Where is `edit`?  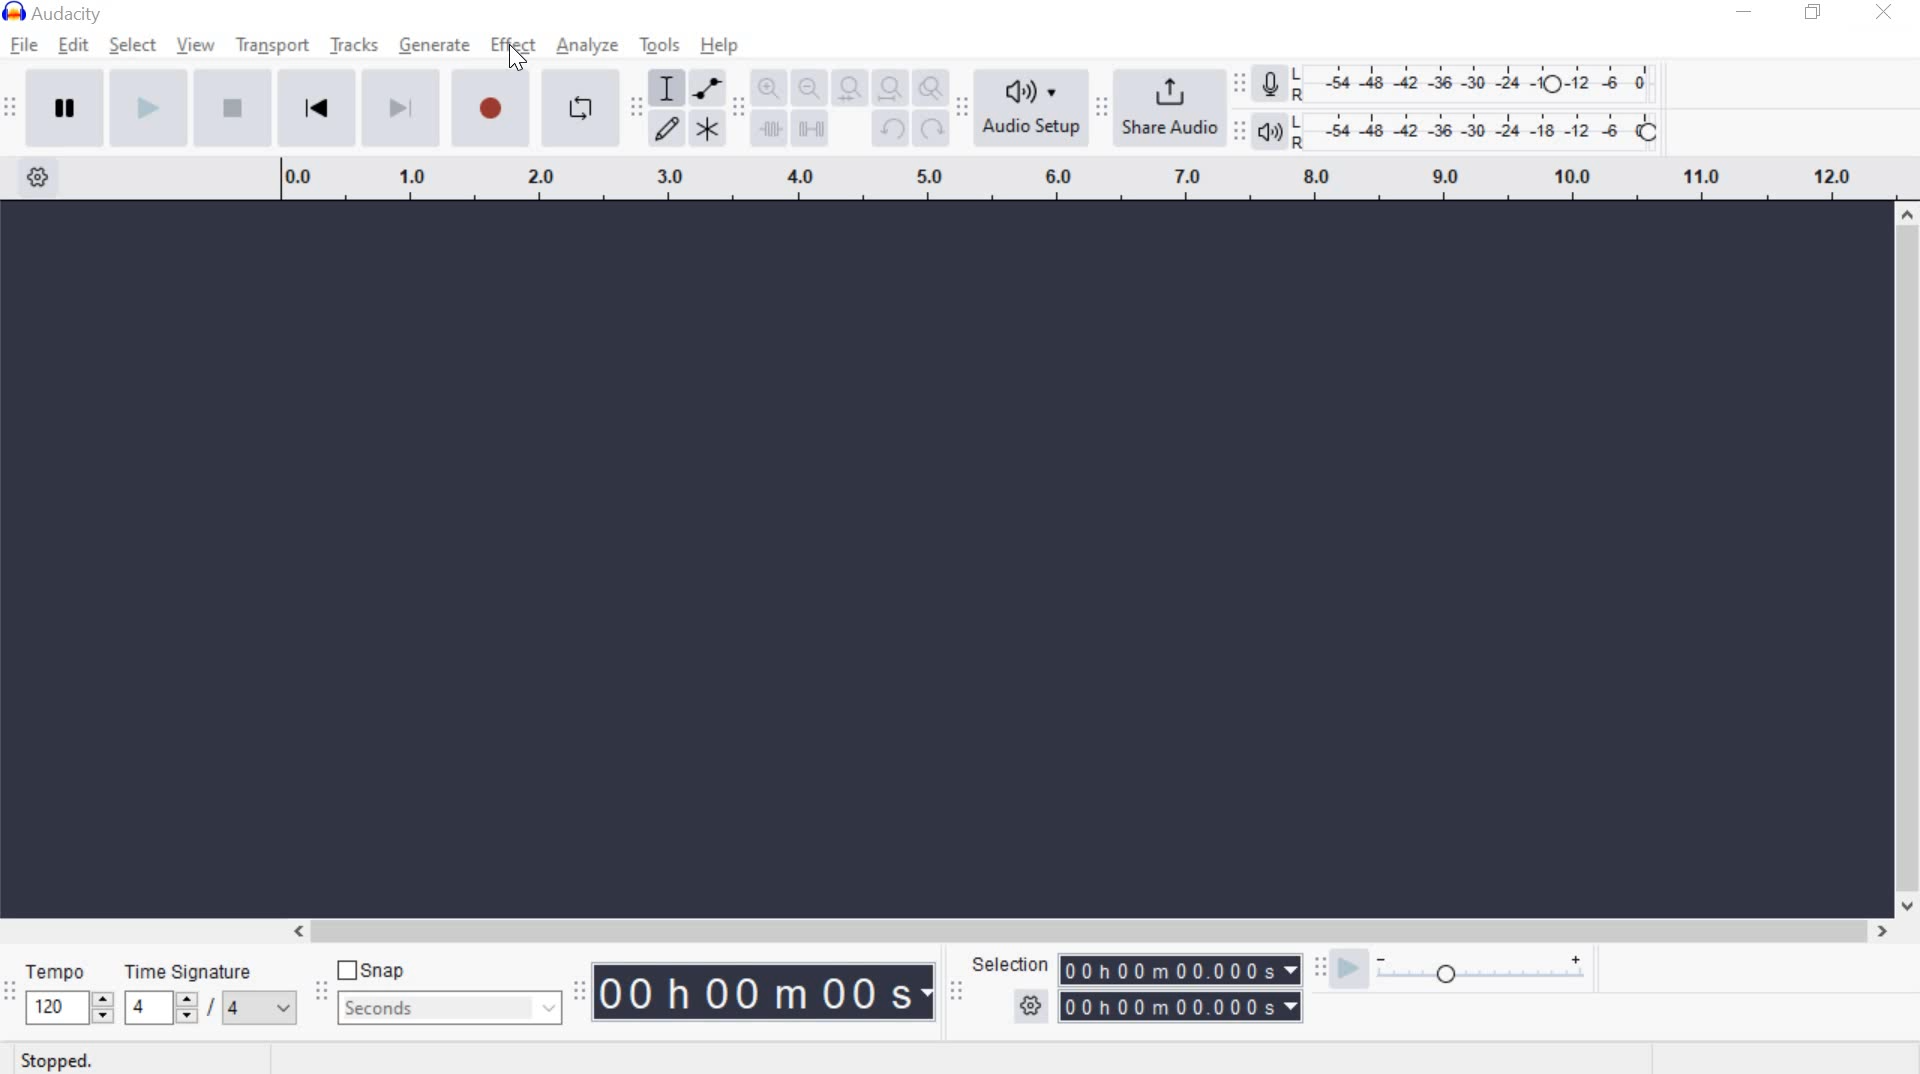 edit is located at coordinates (73, 44).